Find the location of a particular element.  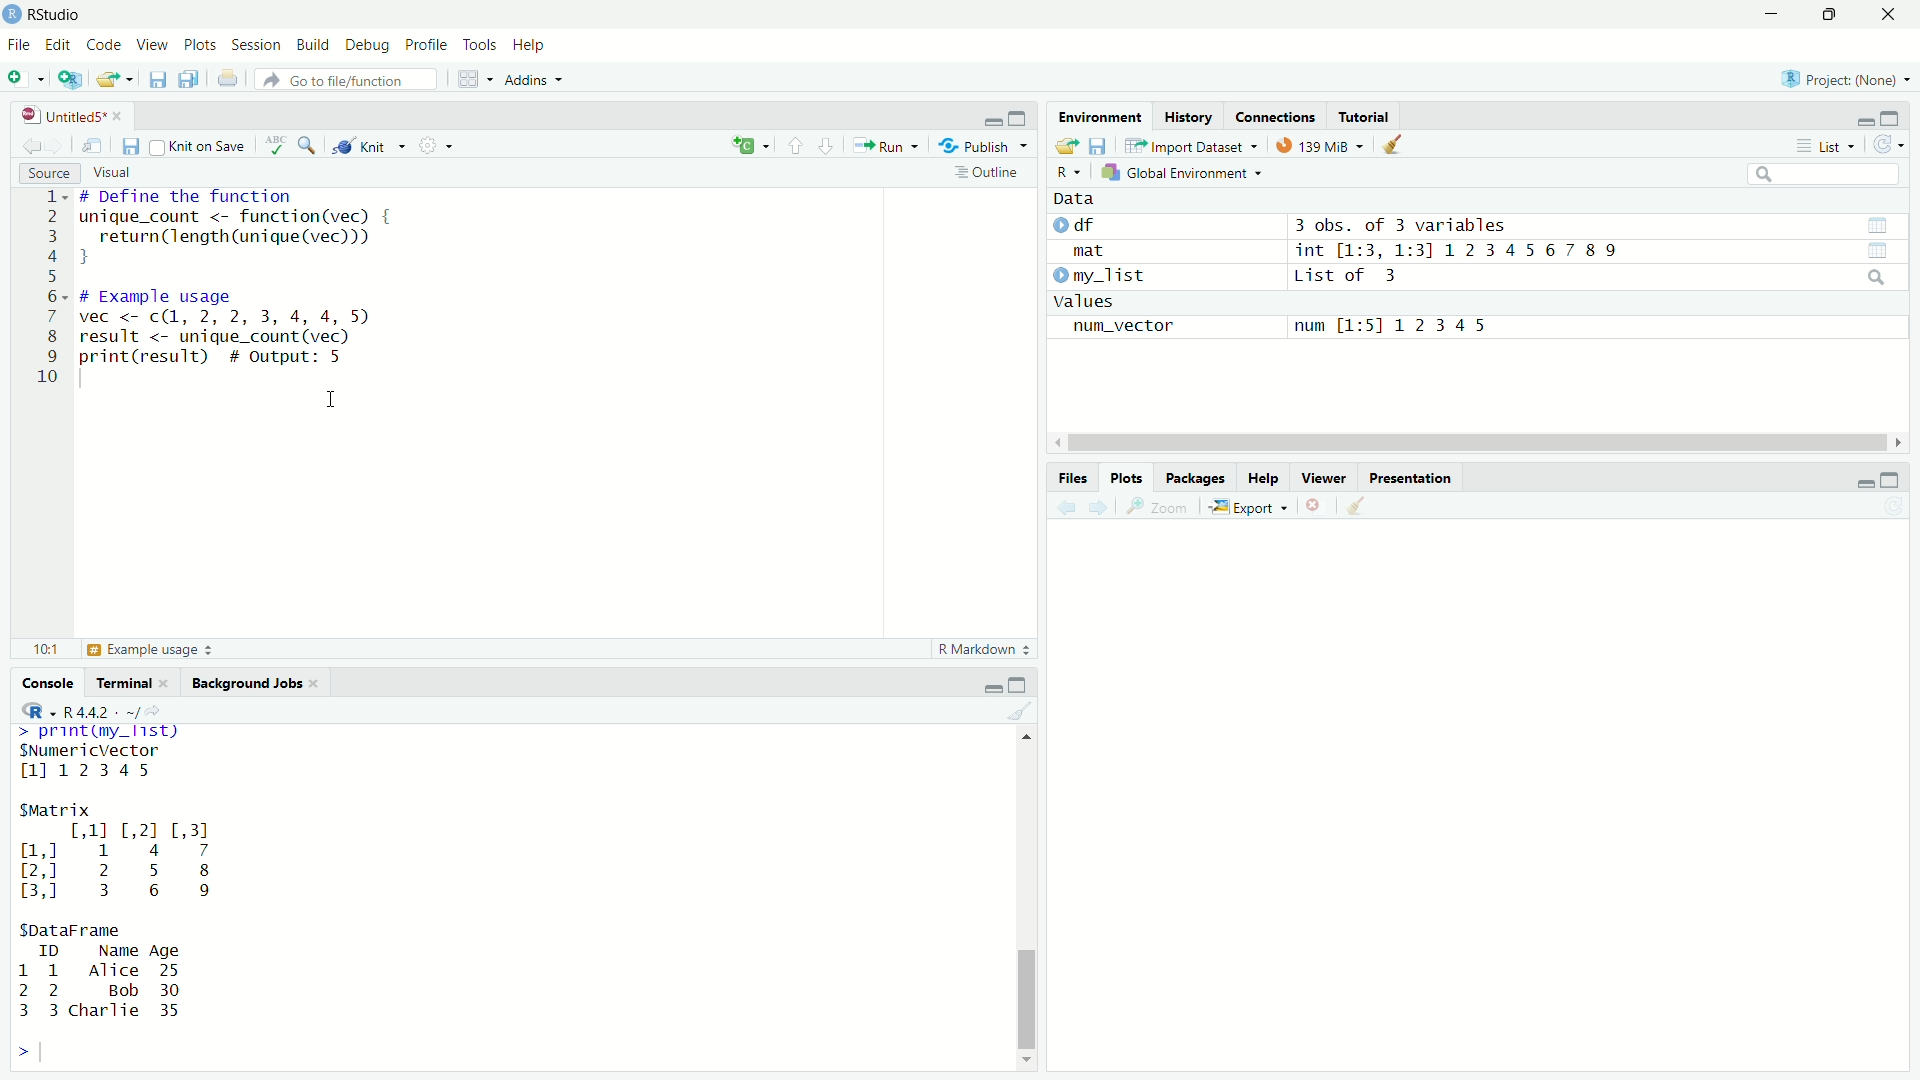

Environment is located at coordinates (1101, 118).